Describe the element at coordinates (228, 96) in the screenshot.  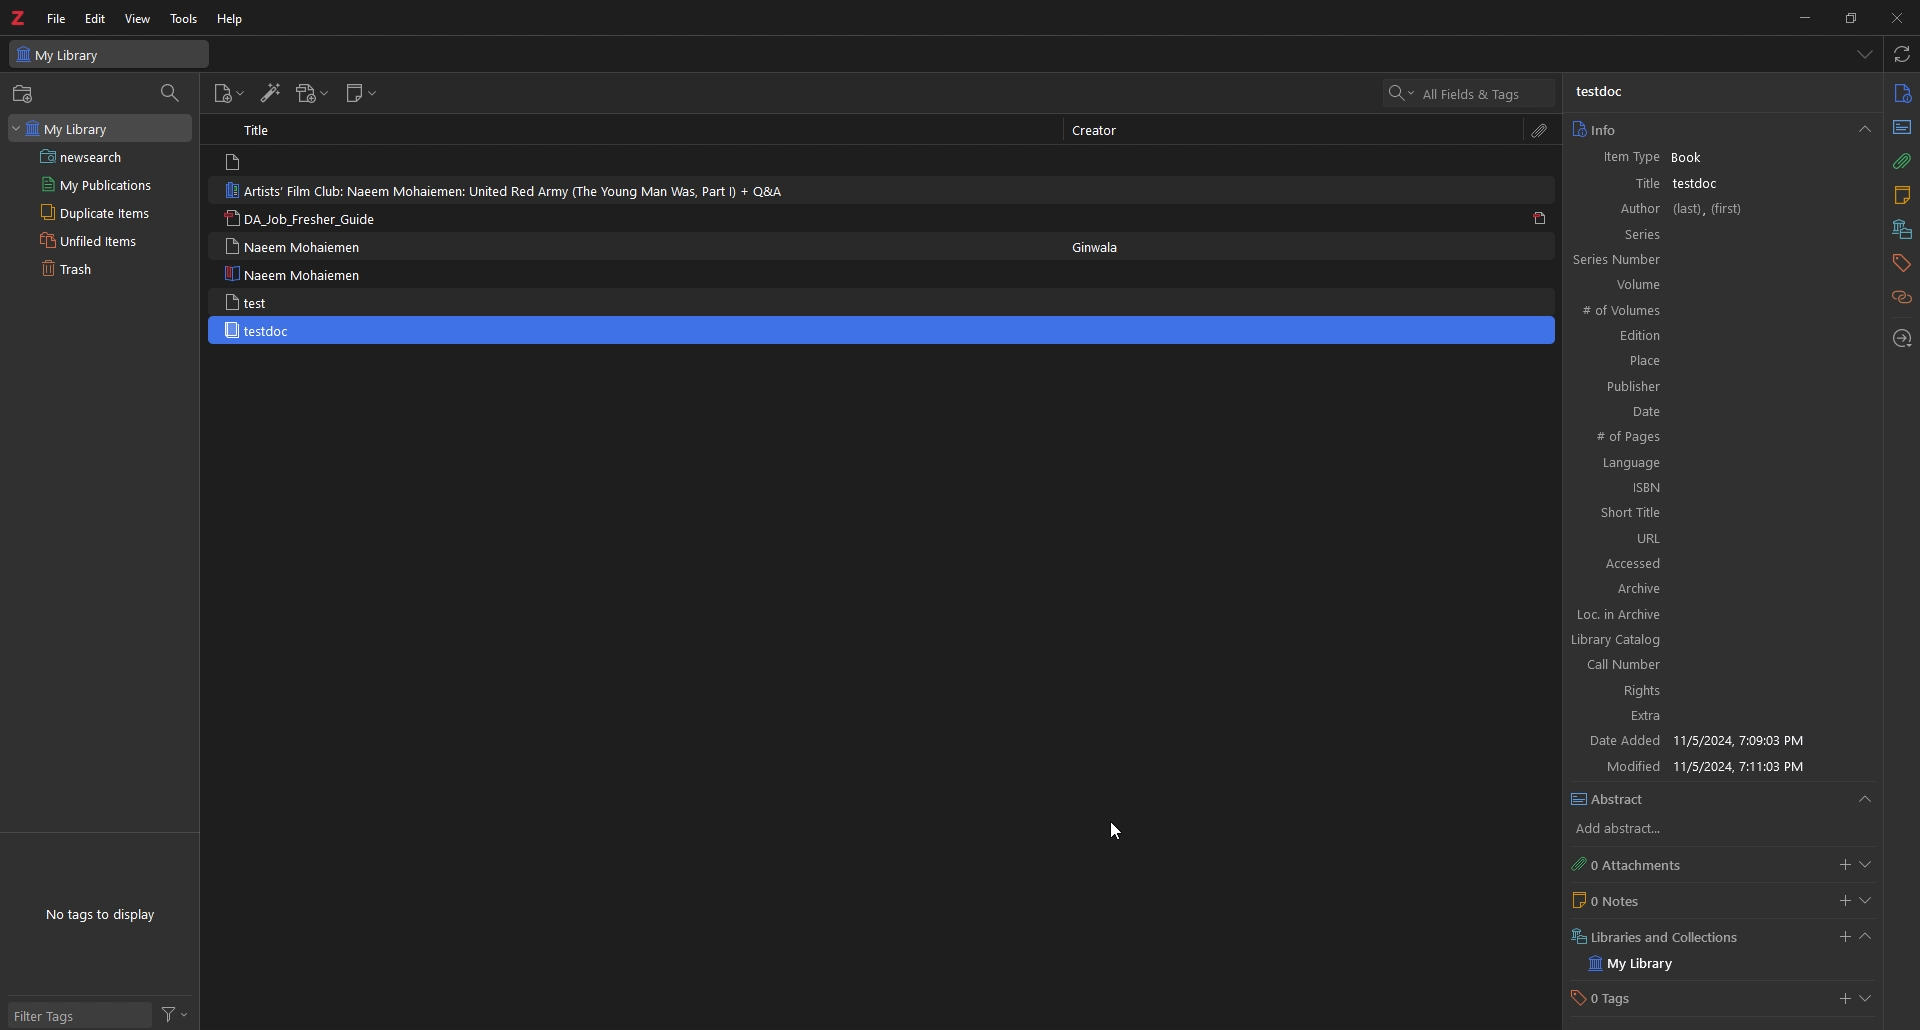
I see `new item` at that location.